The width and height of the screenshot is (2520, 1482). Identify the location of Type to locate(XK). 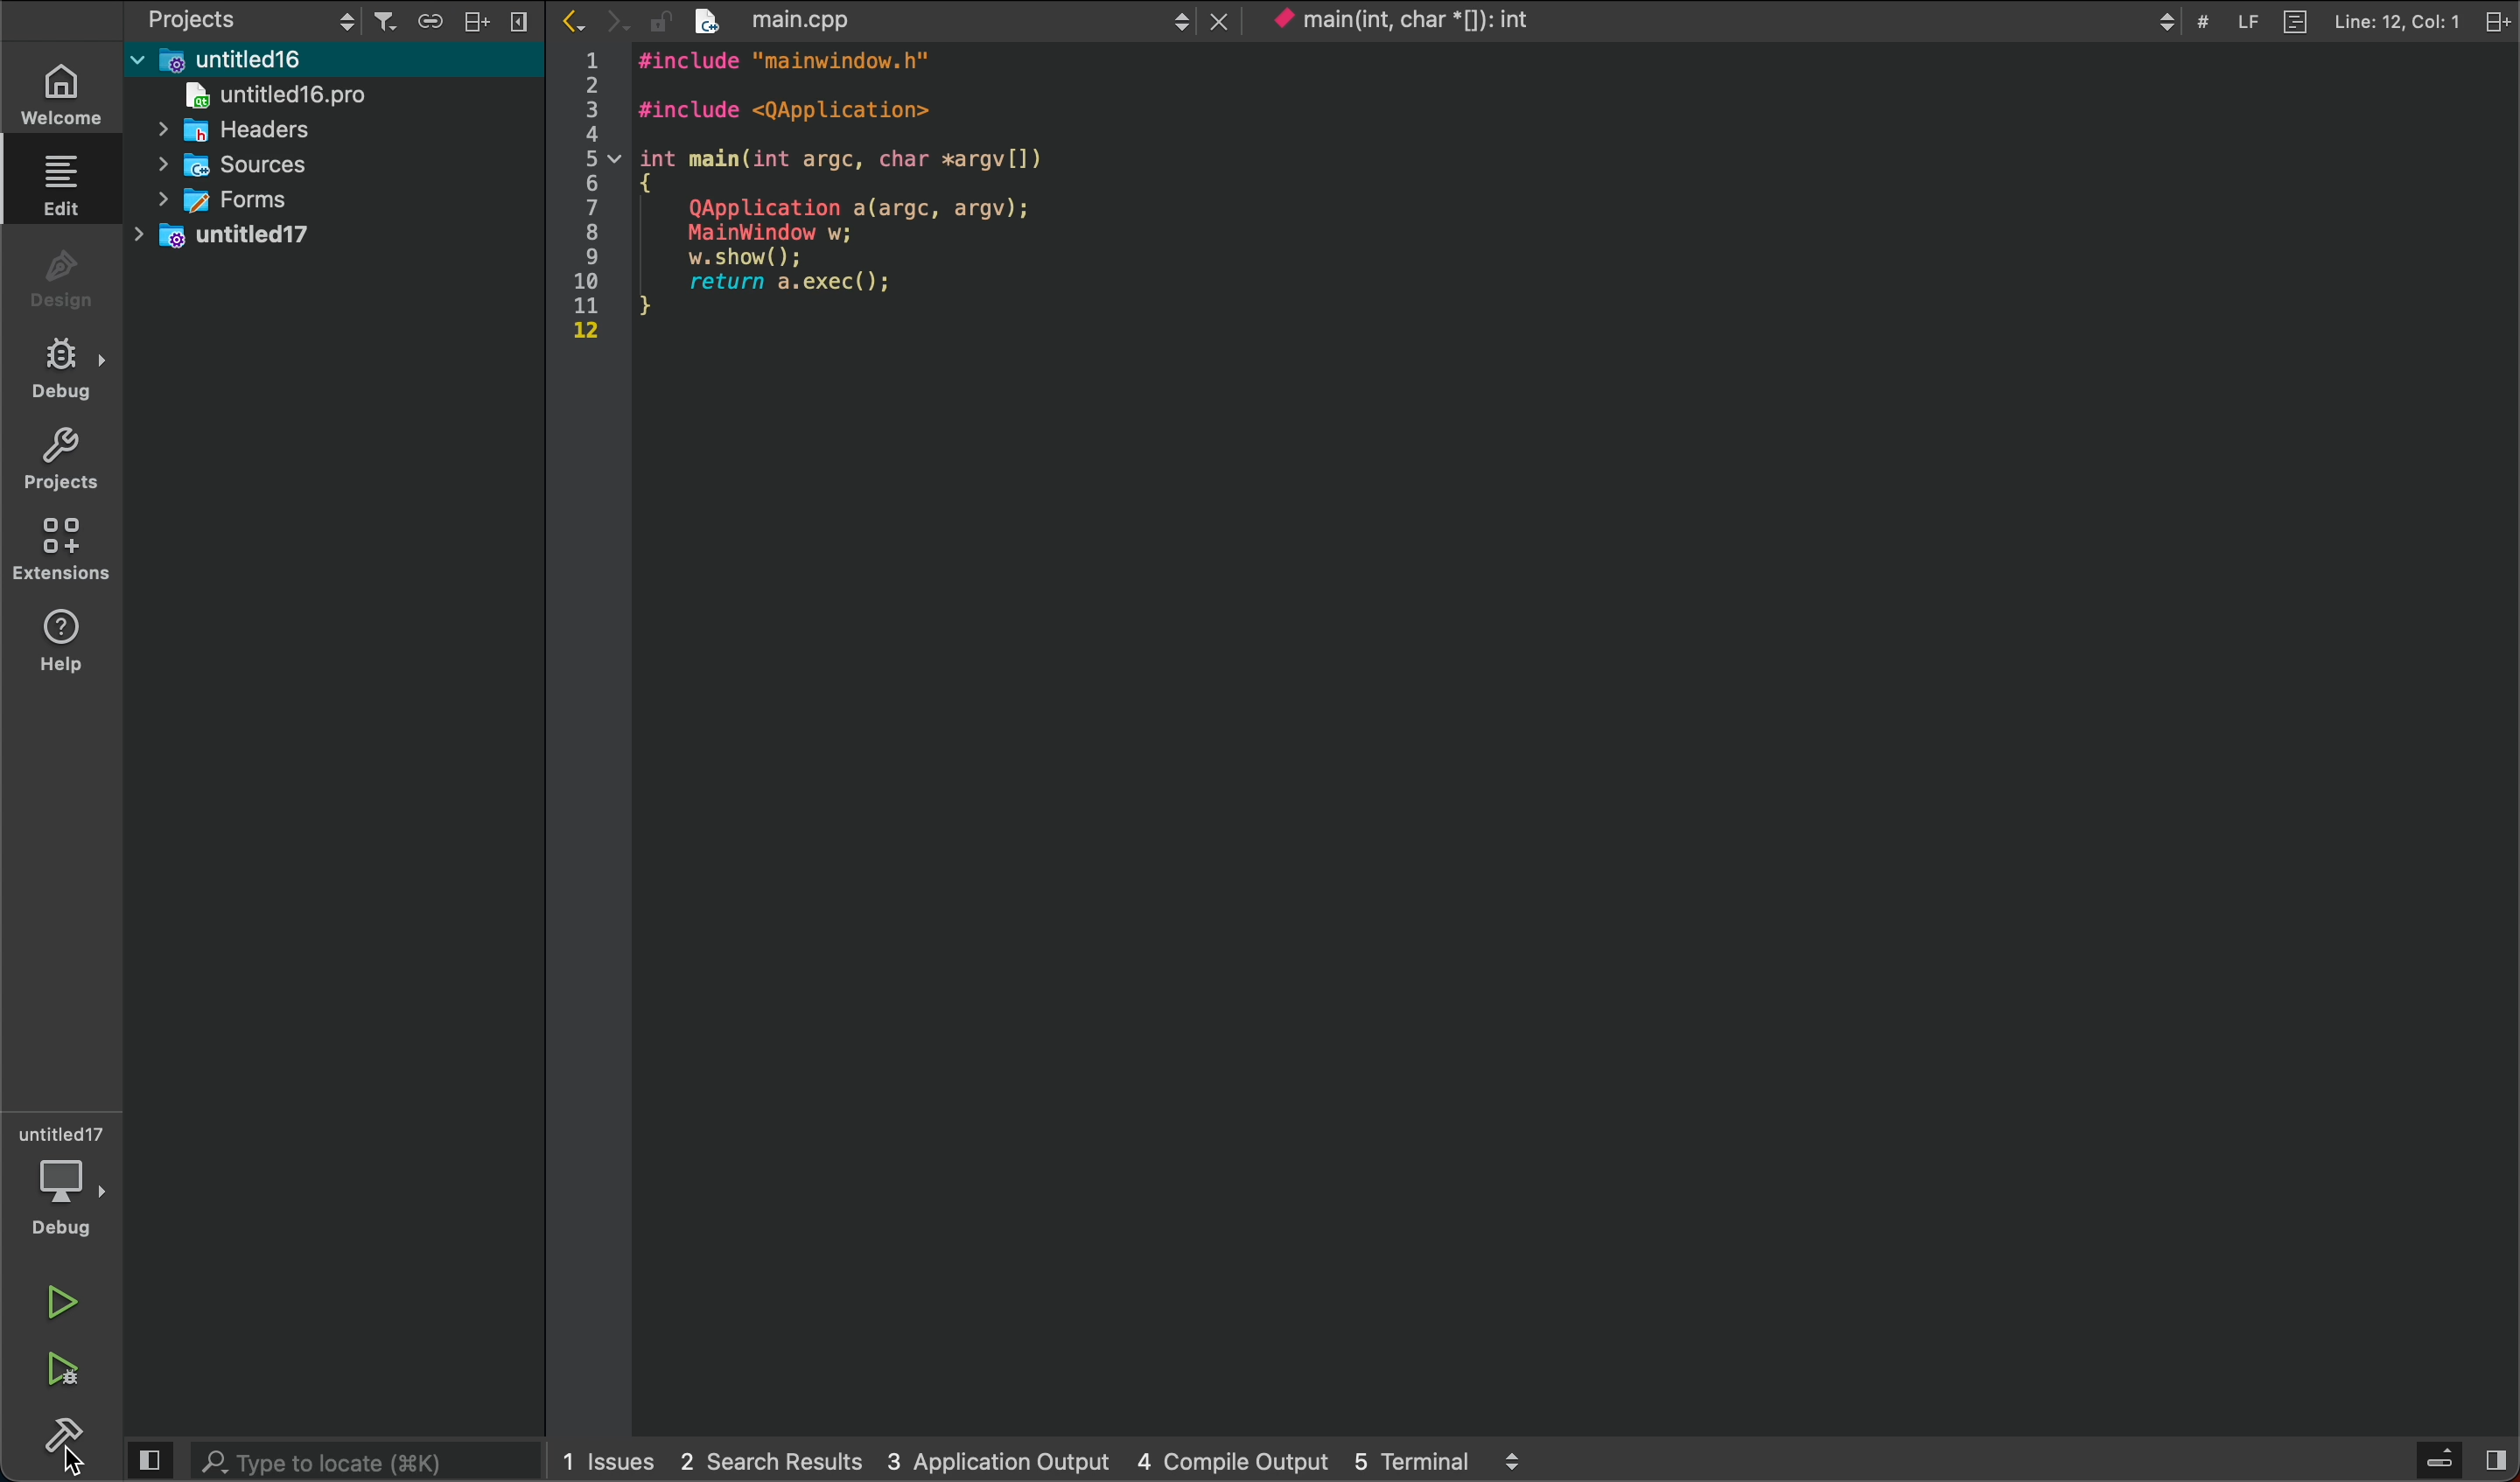
(367, 1461).